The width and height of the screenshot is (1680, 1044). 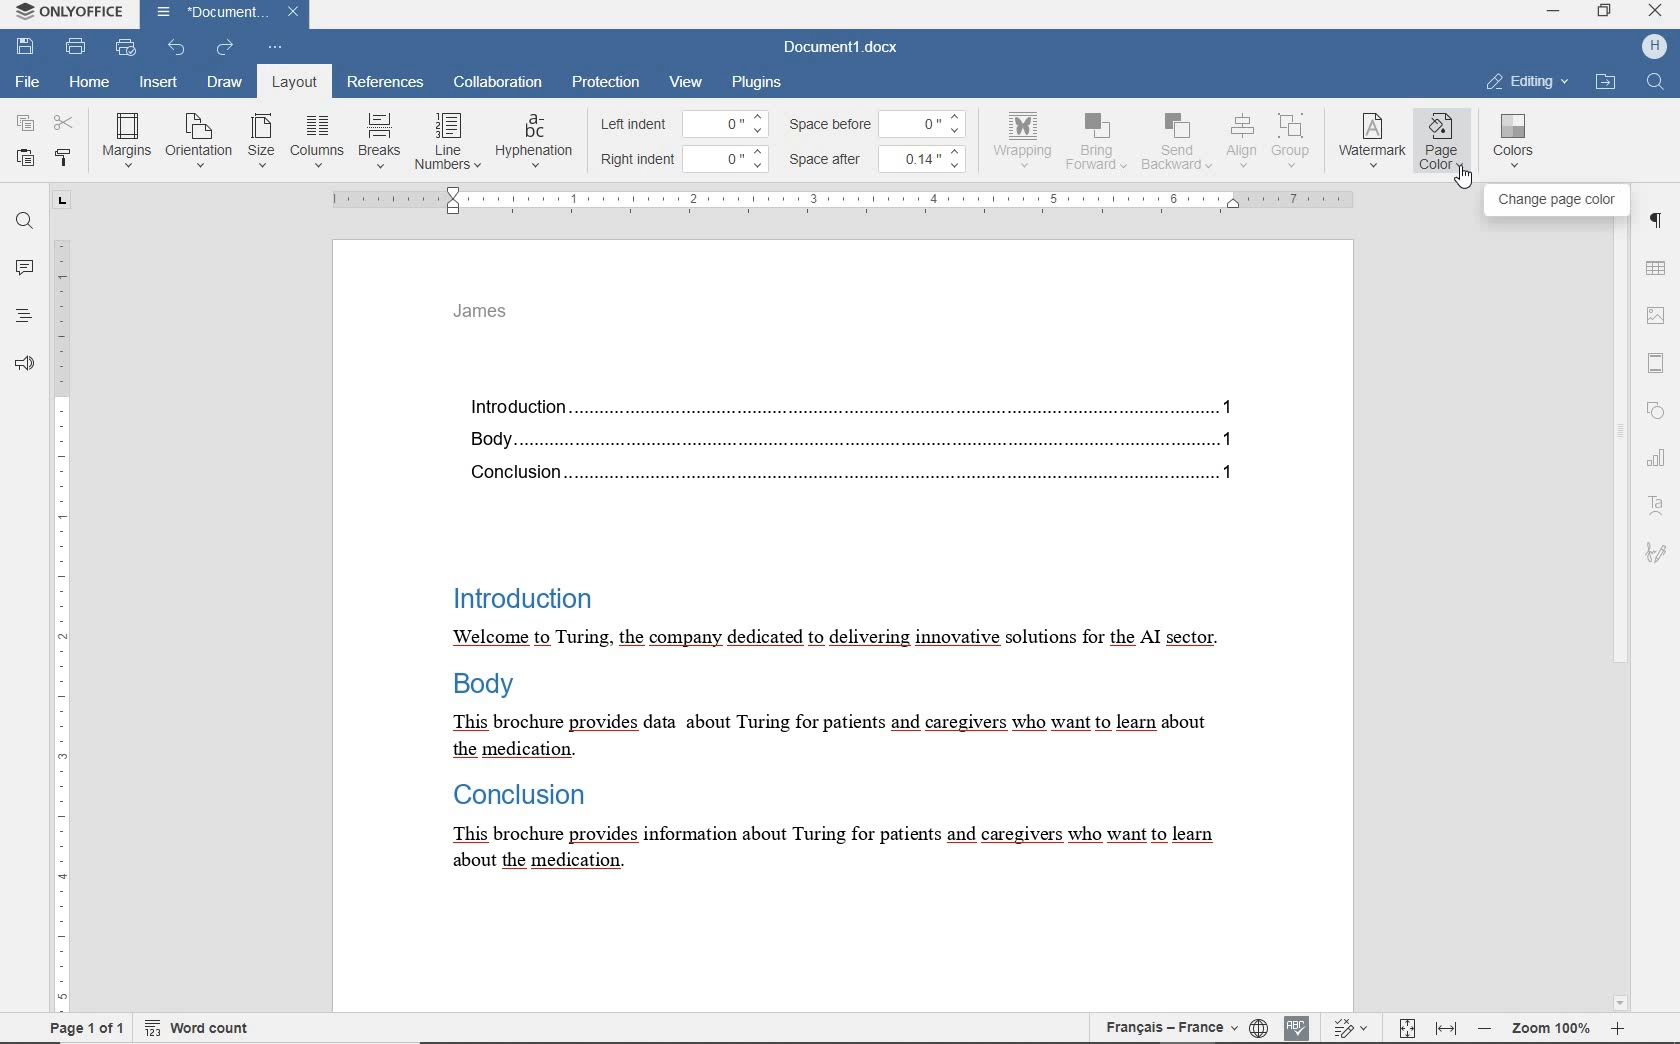 What do you see at coordinates (177, 48) in the screenshot?
I see `undo` at bounding box center [177, 48].